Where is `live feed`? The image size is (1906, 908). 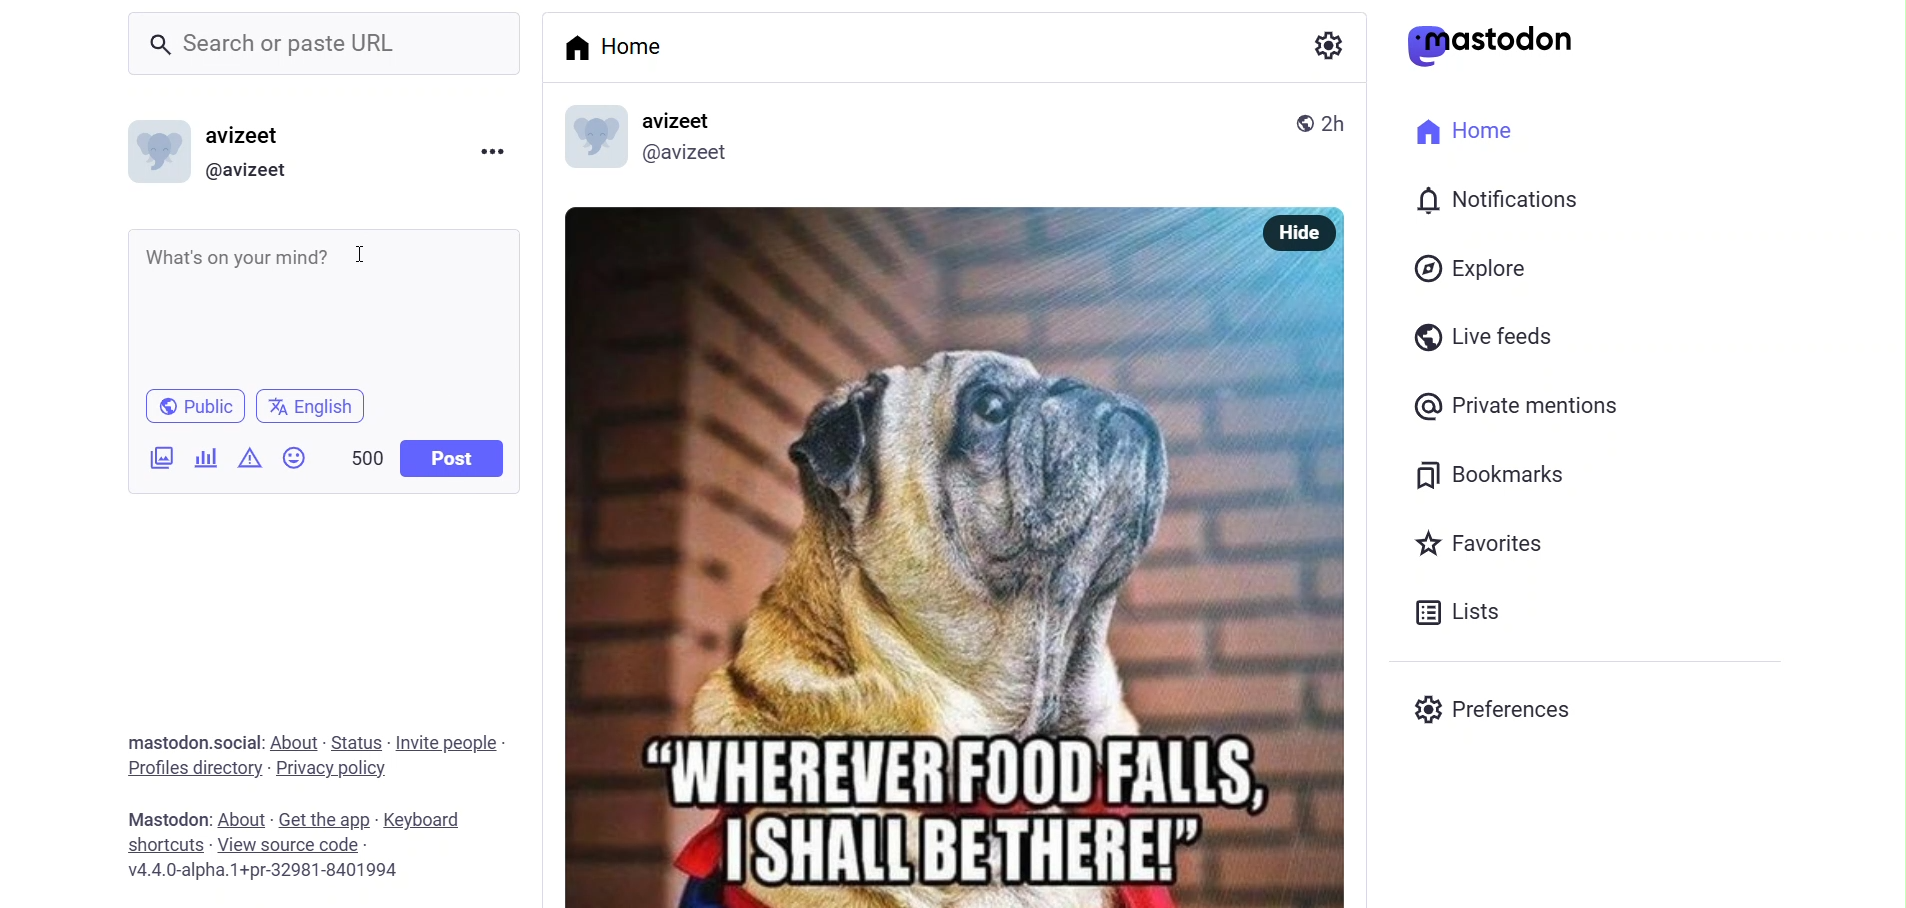 live feed is located at coordinates (1495, 339).